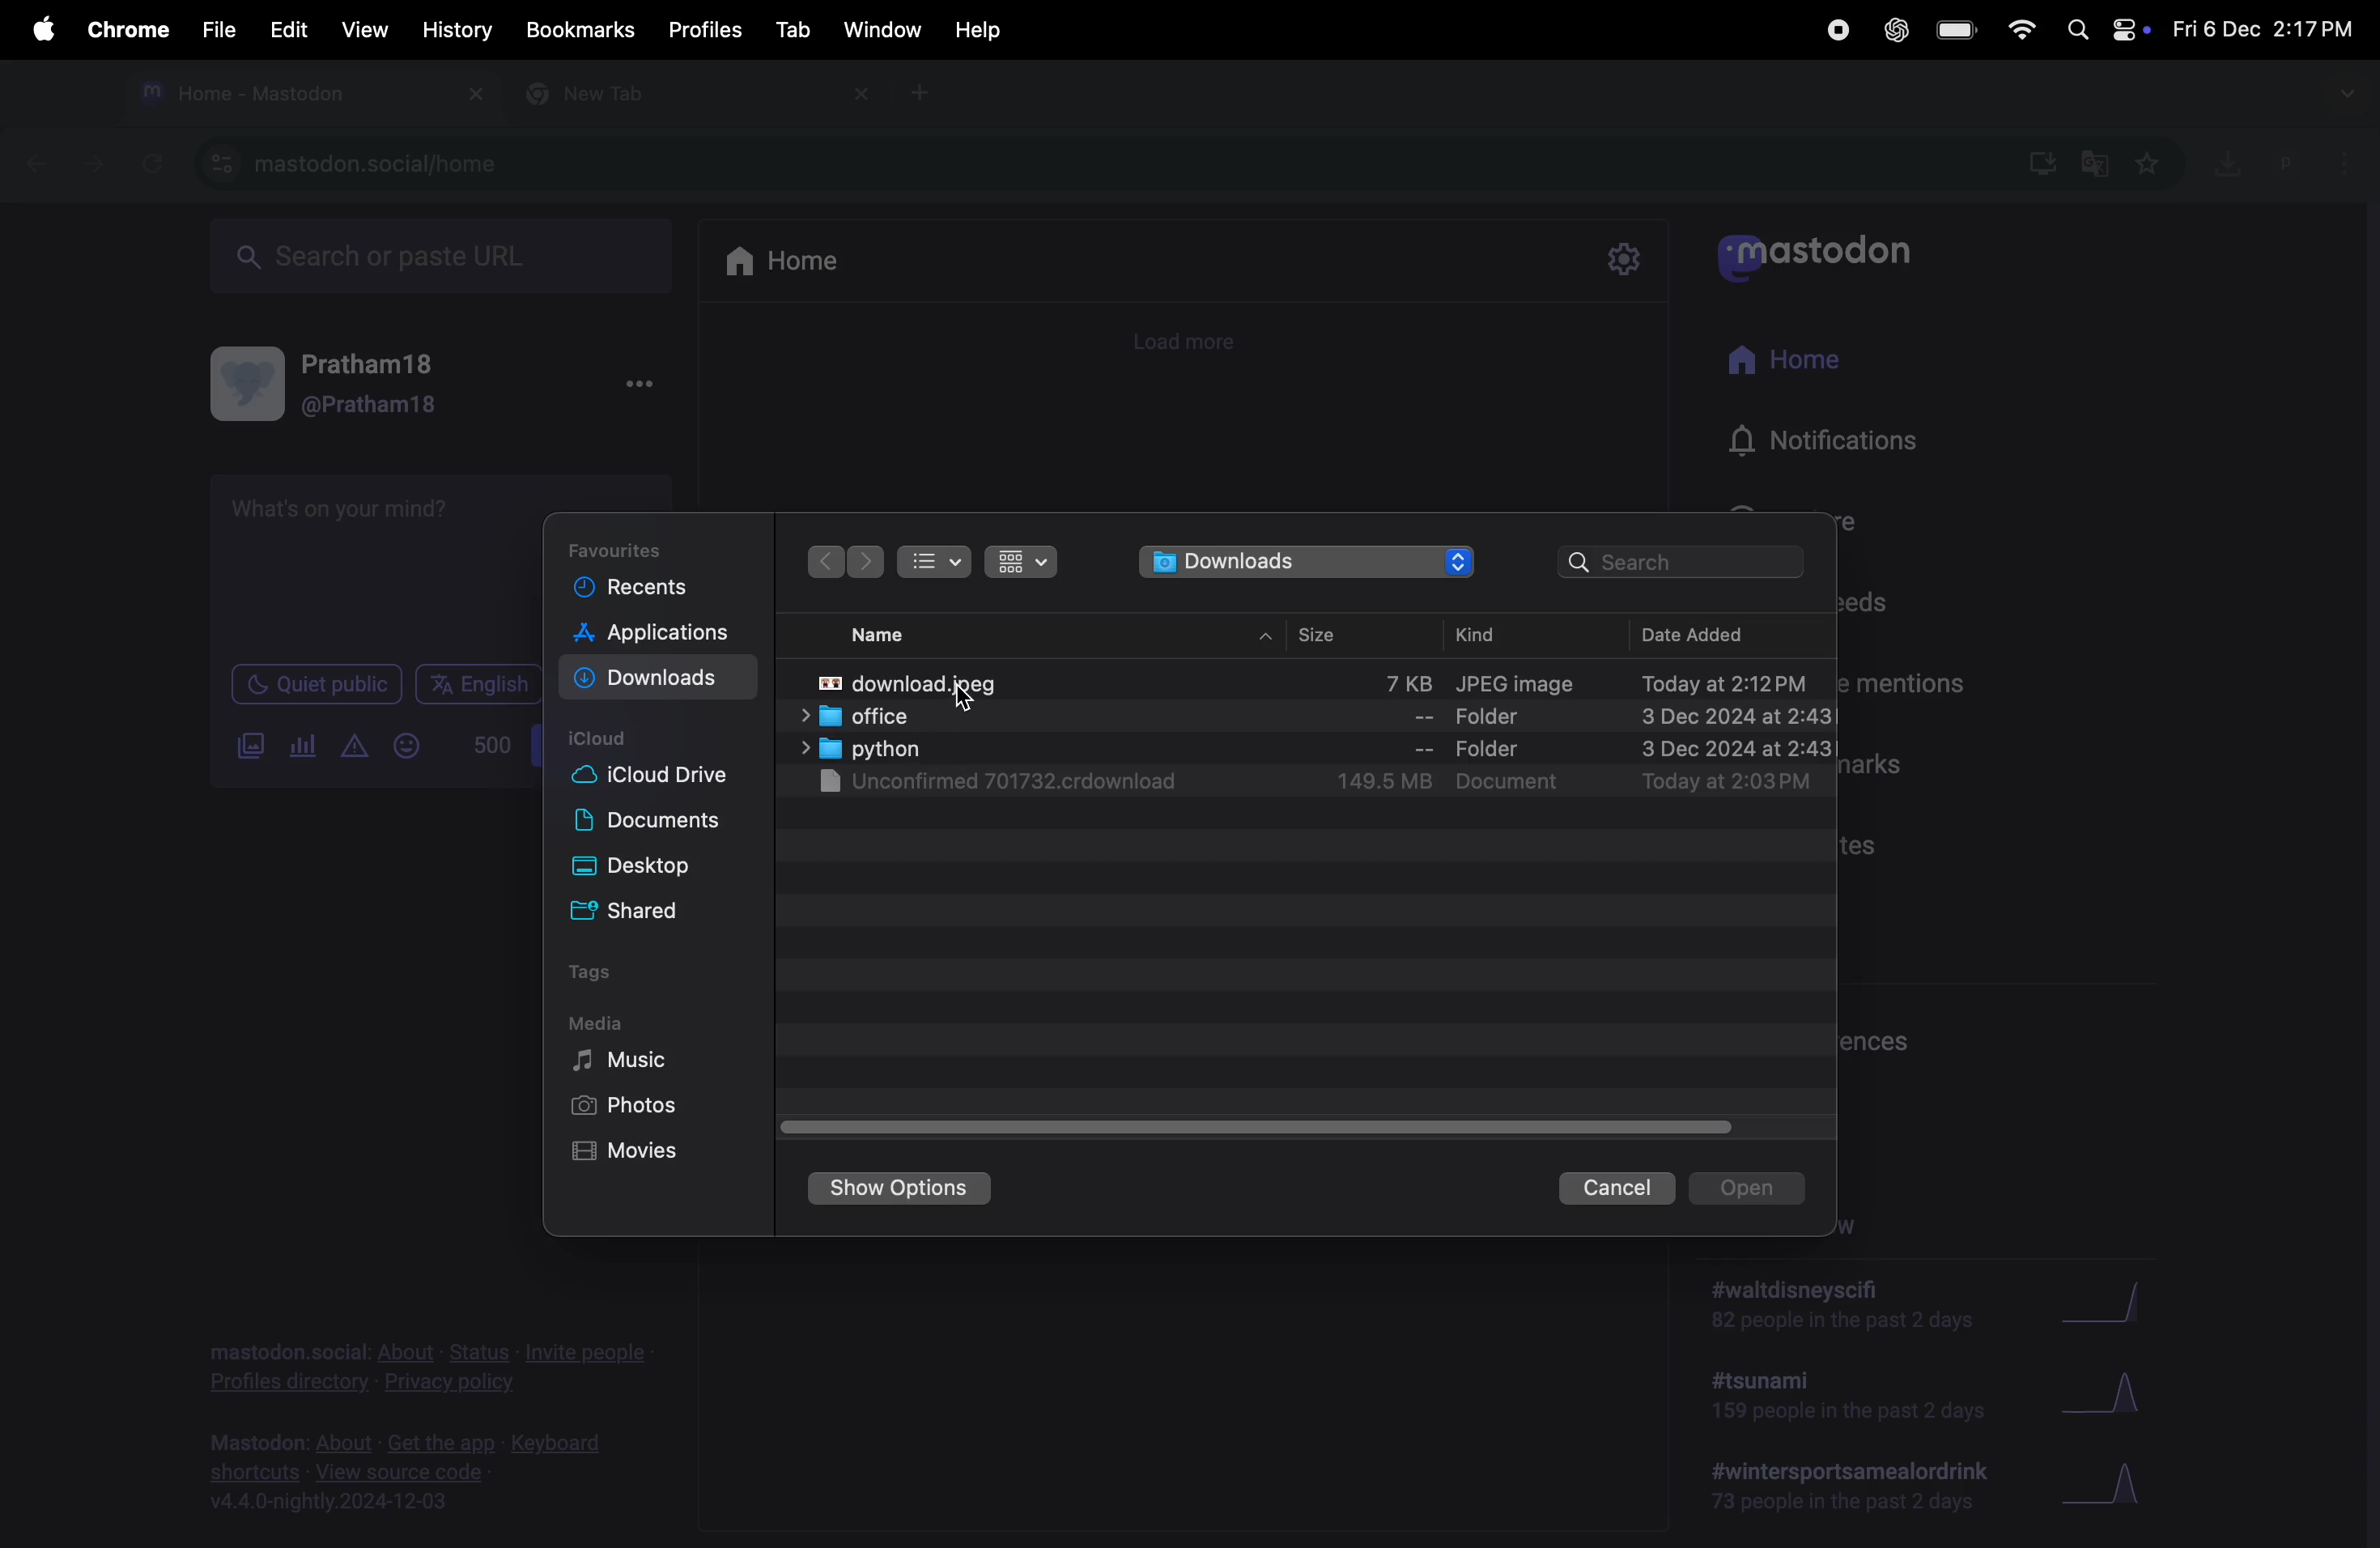  Describe the element at coordinates (1318, 784) in the screenshot. I see `unkownn download` at that location.